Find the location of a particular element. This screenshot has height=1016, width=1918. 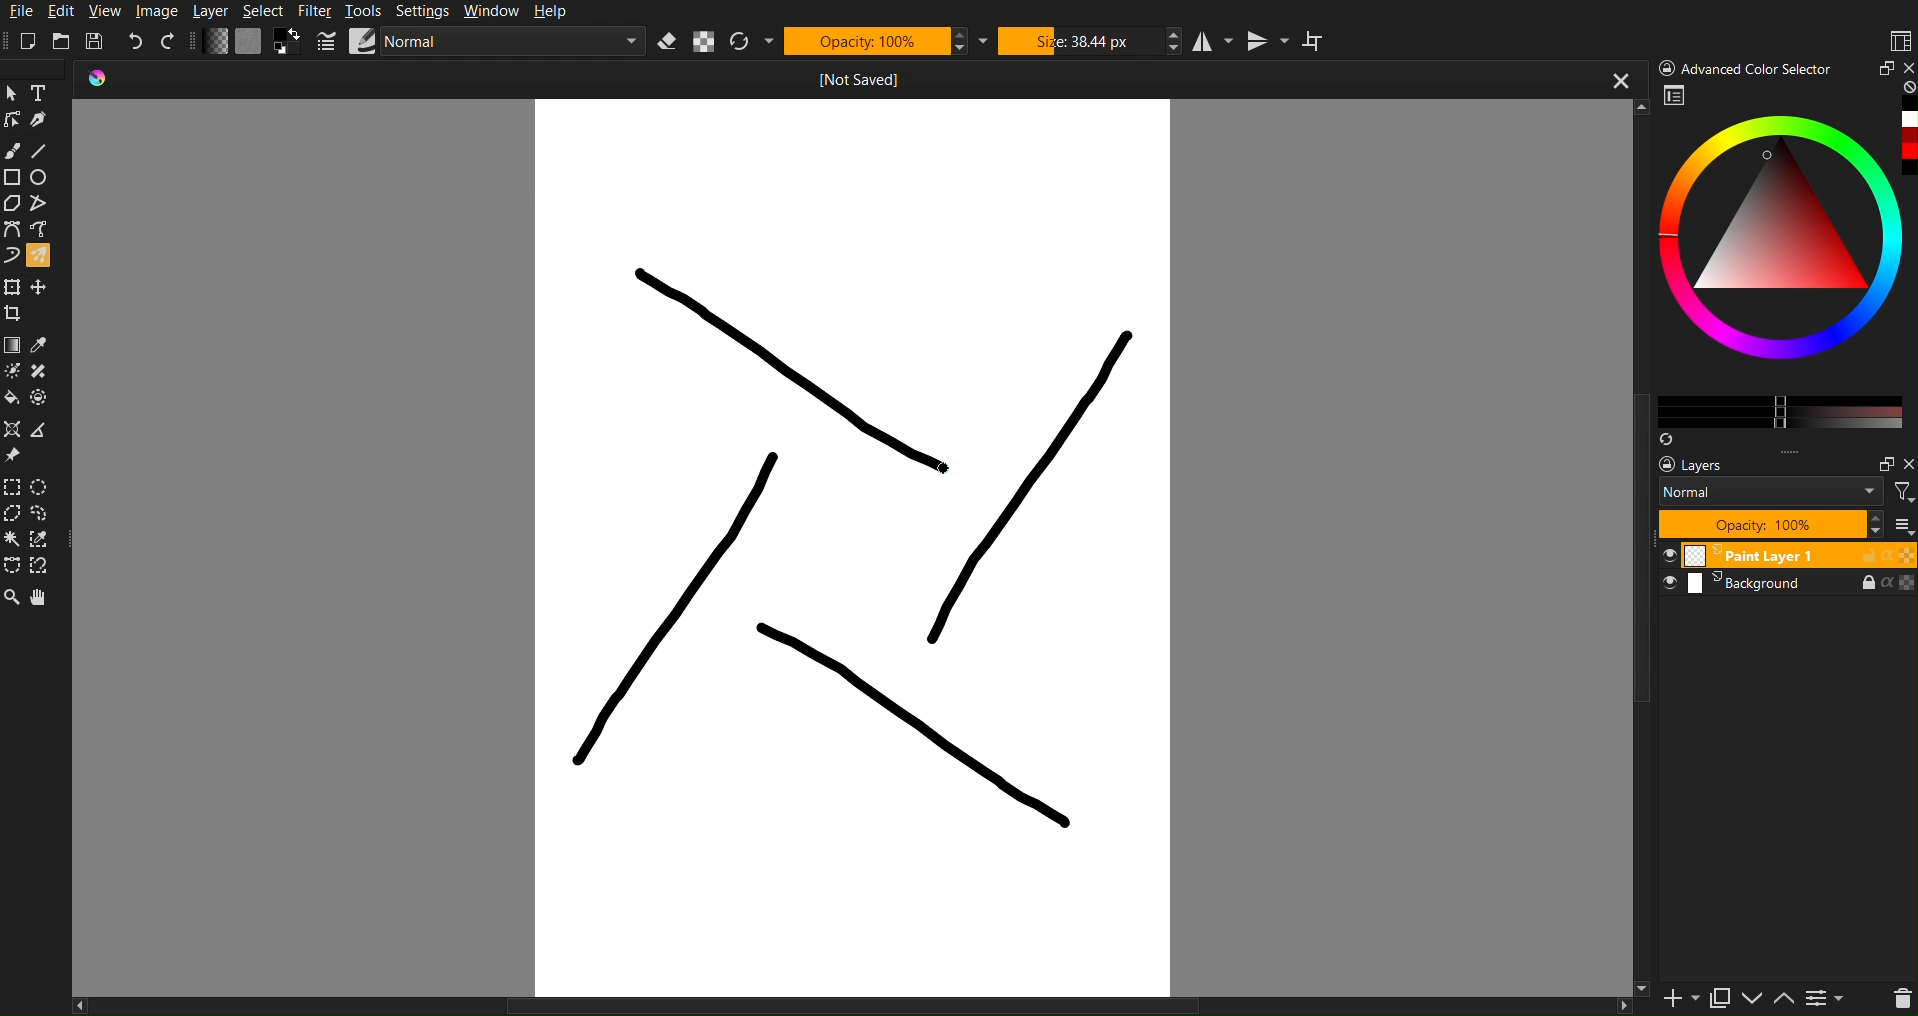

minimize is located at coordinates (1879, 461).